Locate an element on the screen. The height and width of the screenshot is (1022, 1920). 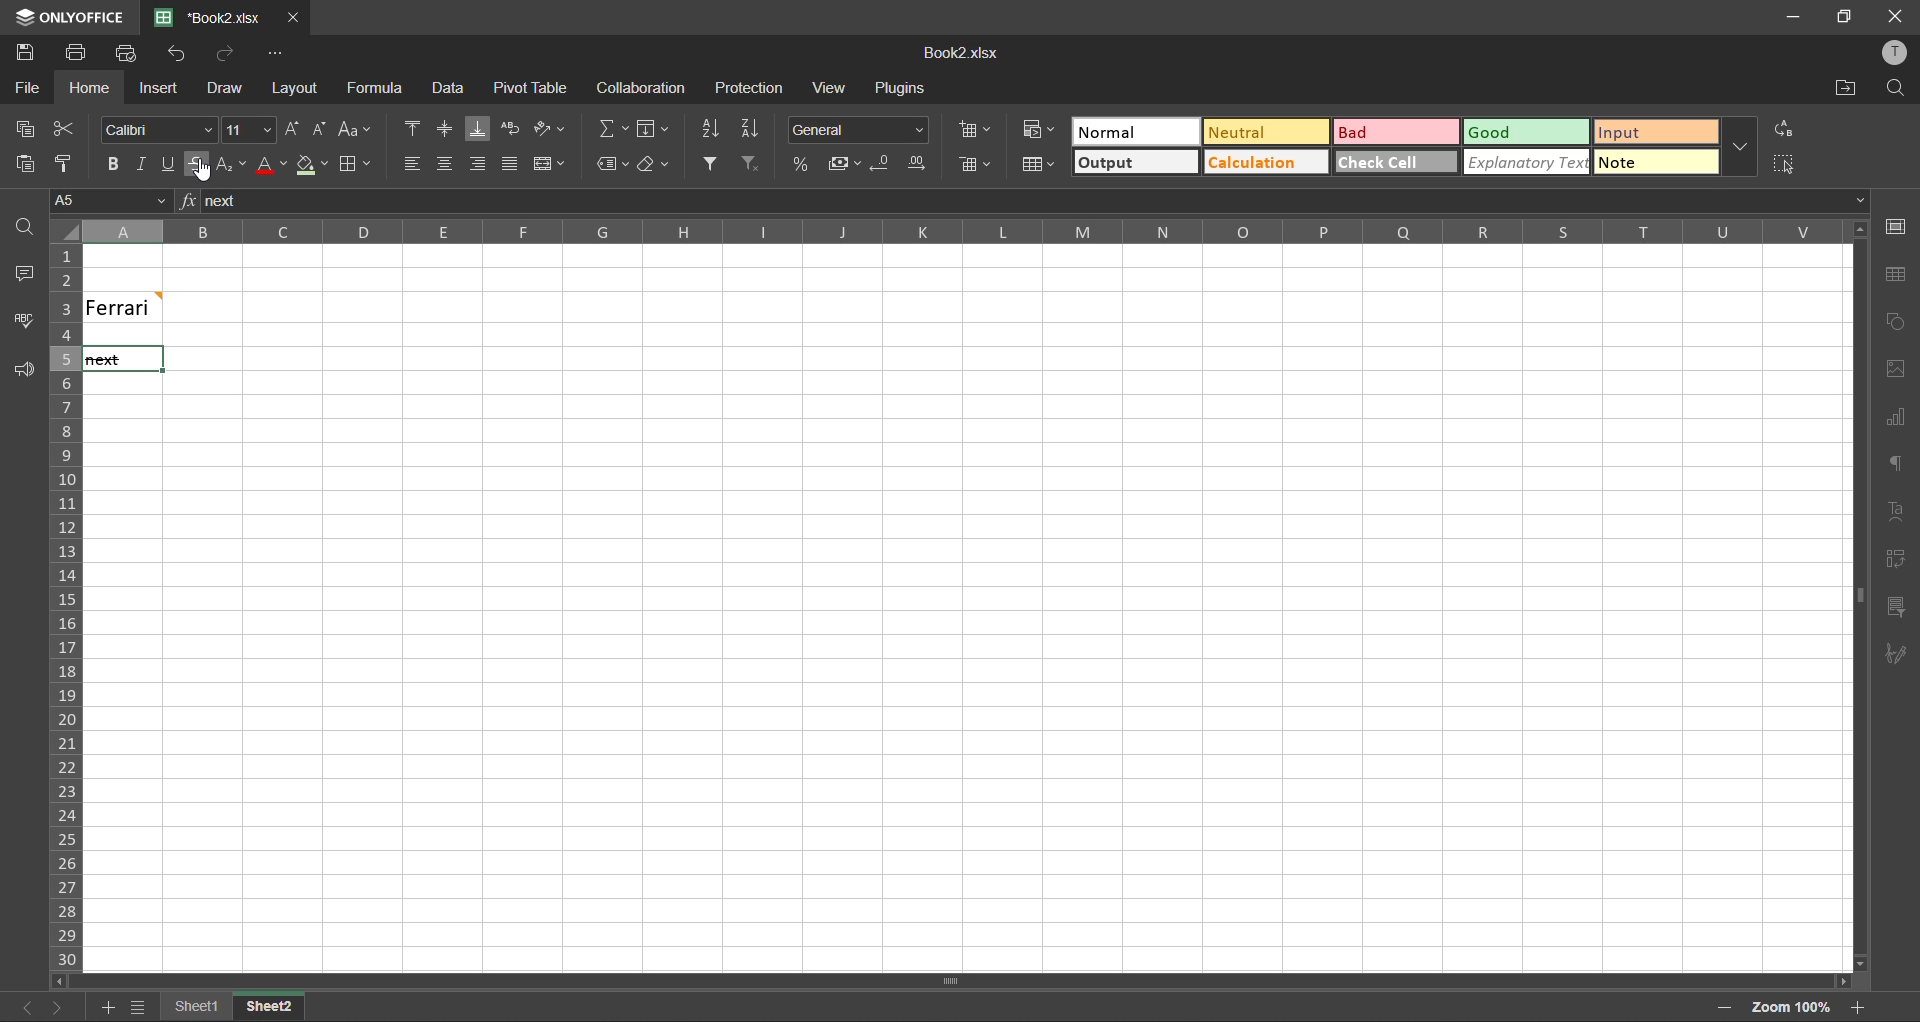
replace is located at coordinates (1791, 128).